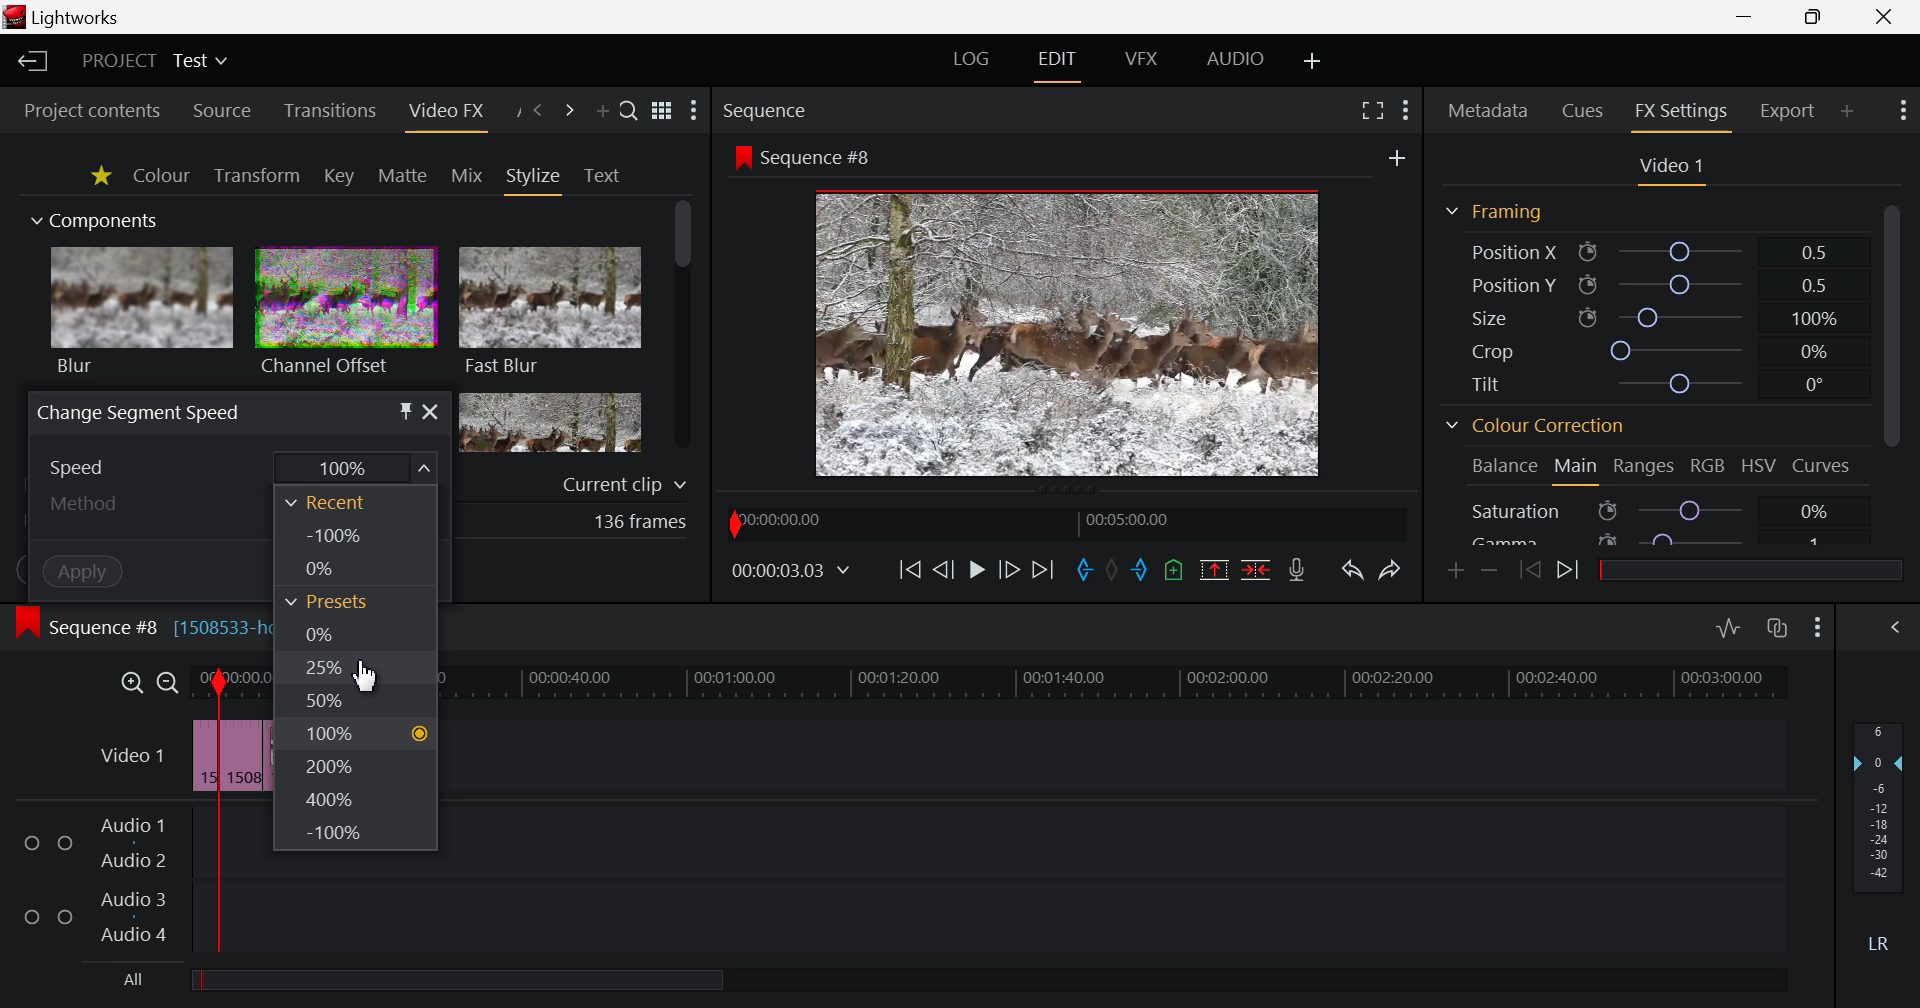 The width and height of the screenshot is (1920, 1008). I want to click on 200%, so click(356, 767).